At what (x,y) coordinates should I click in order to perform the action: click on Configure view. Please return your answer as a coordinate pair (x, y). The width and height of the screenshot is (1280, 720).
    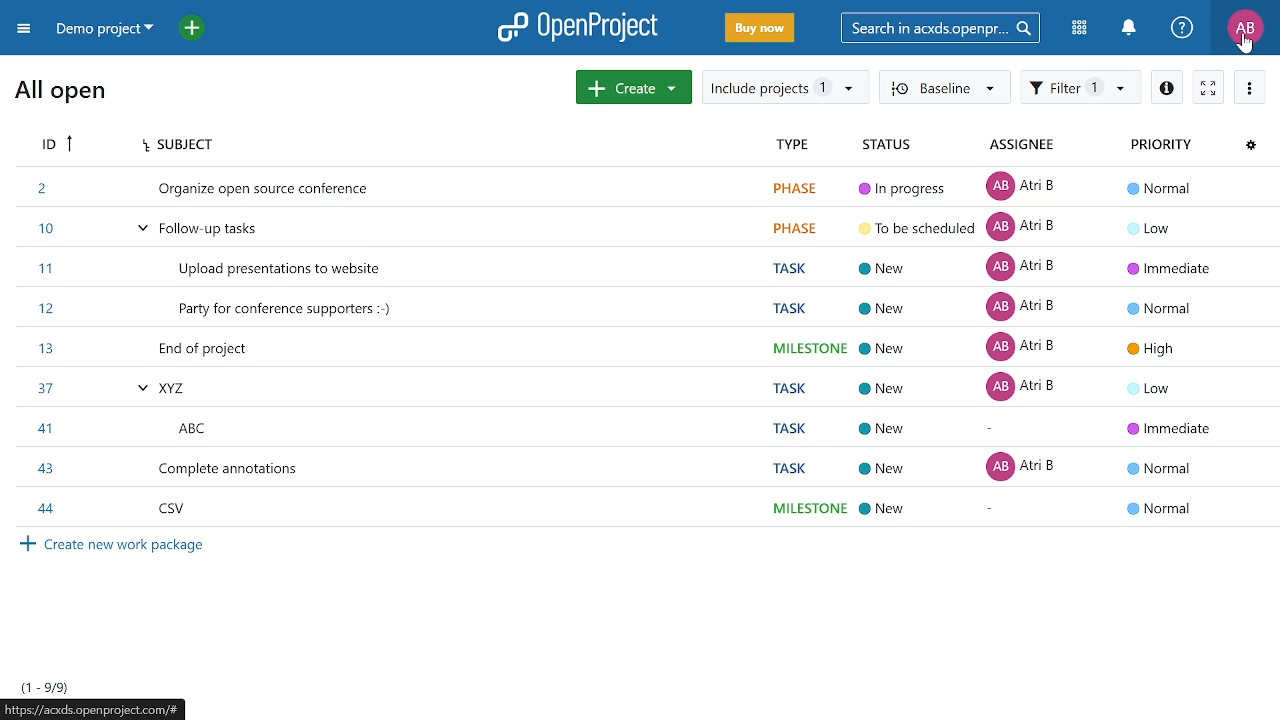
    Looking at the image, I should click on (1252, 147).